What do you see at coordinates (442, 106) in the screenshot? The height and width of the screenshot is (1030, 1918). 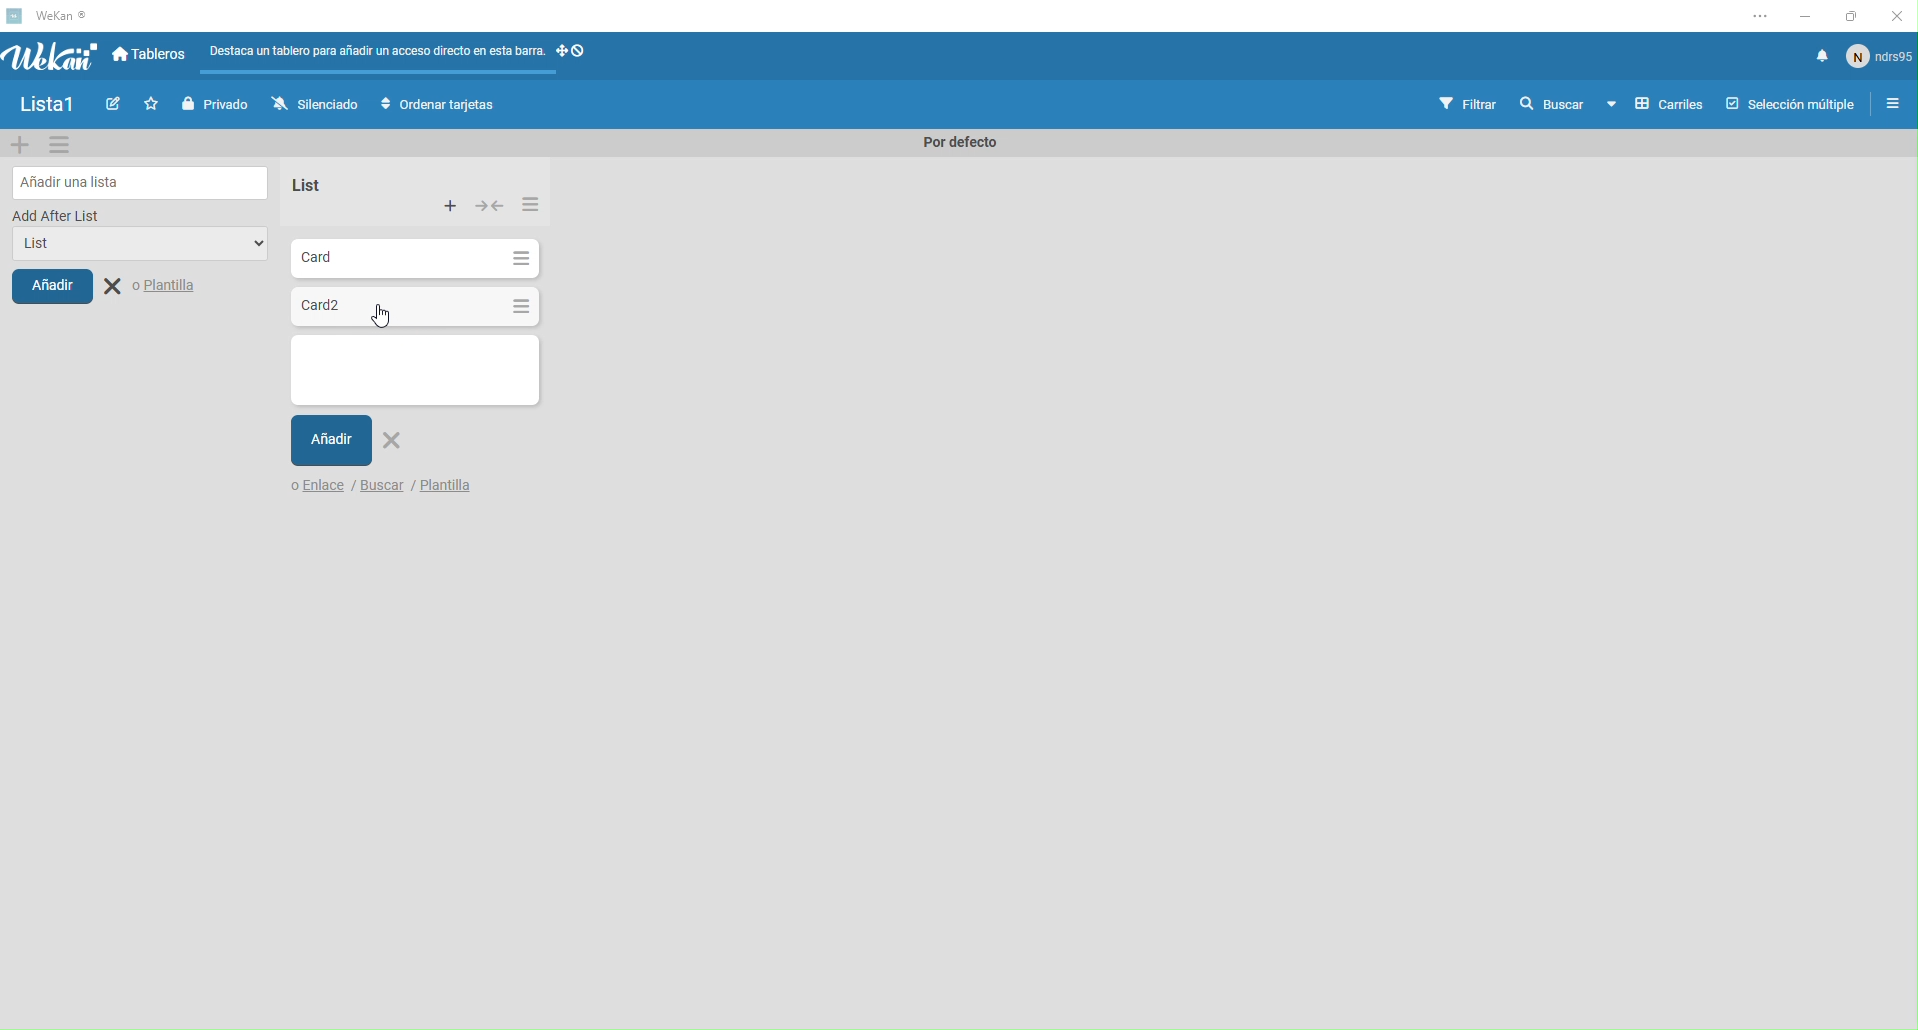 I see `ordenar tarjetas` at bounding box center [442, 106].